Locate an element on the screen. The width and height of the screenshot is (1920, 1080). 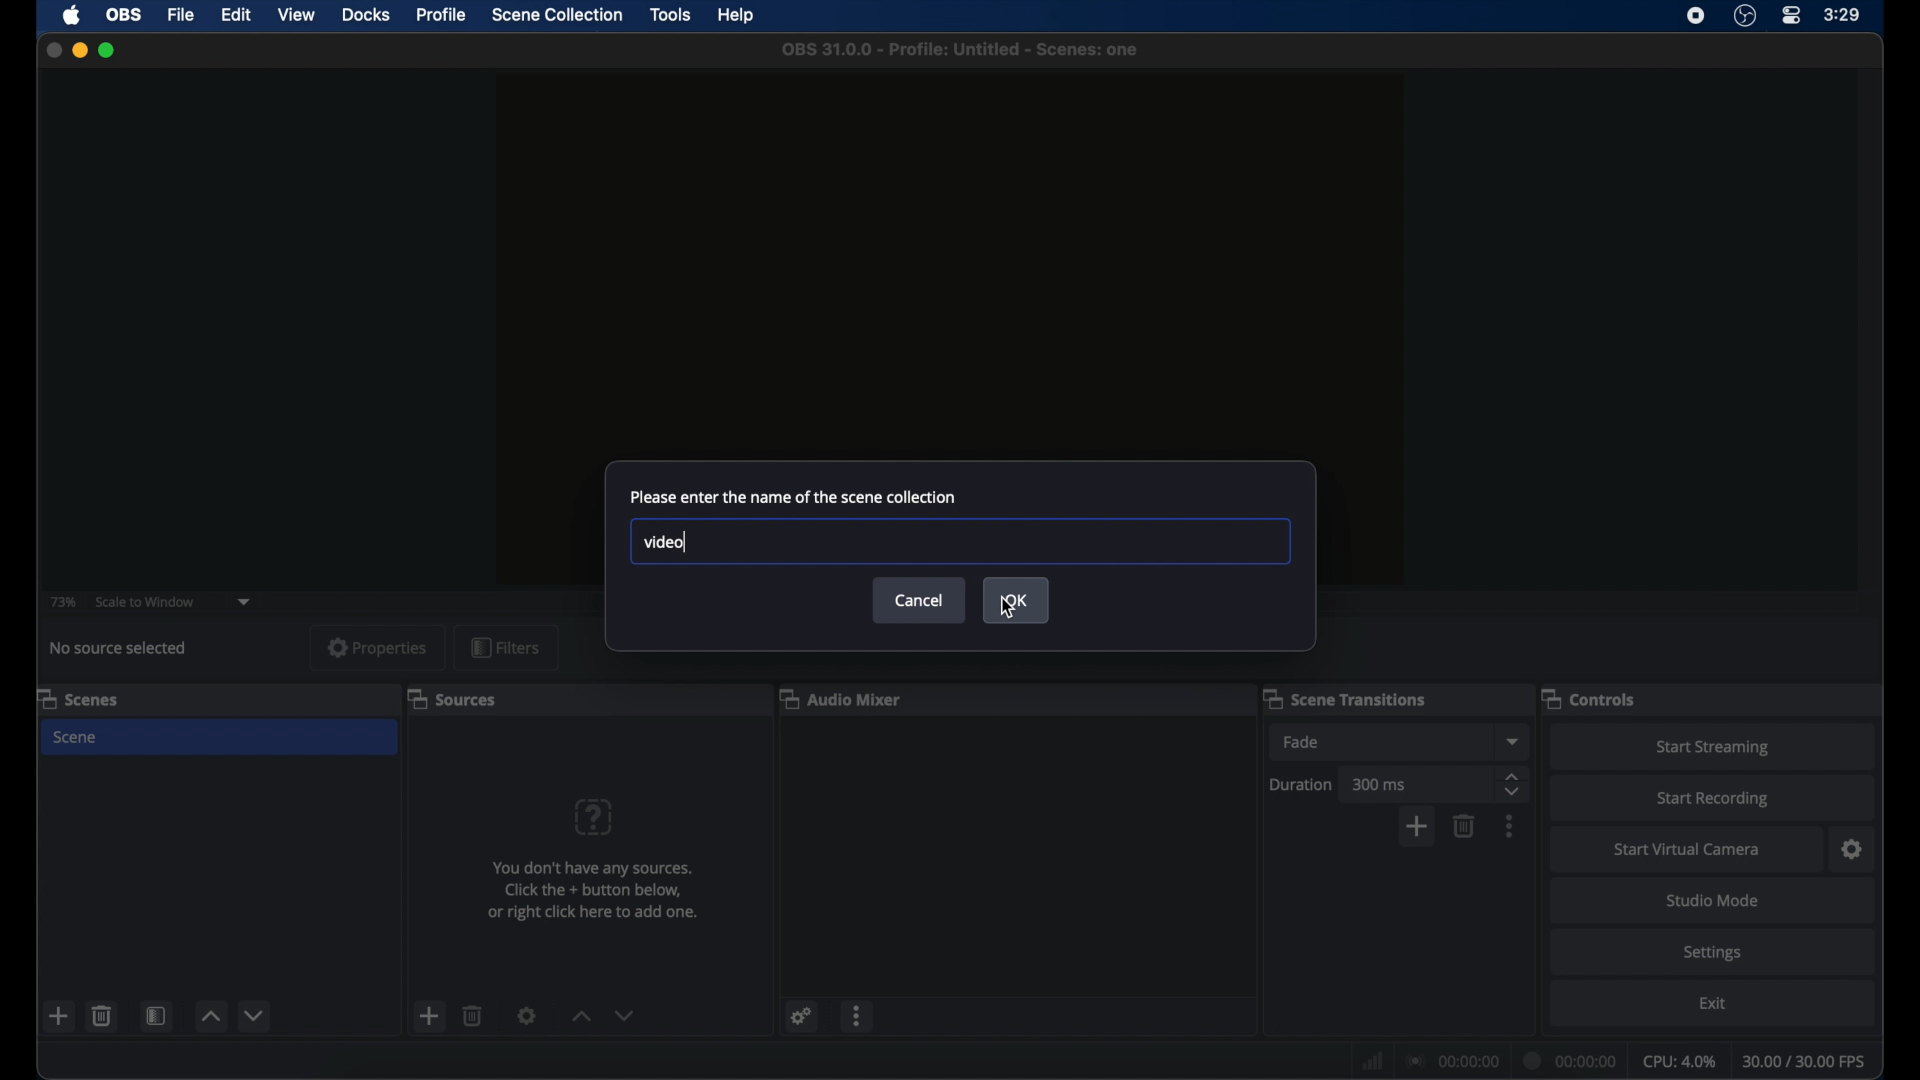
minimize is located at coordinates (79, 50).